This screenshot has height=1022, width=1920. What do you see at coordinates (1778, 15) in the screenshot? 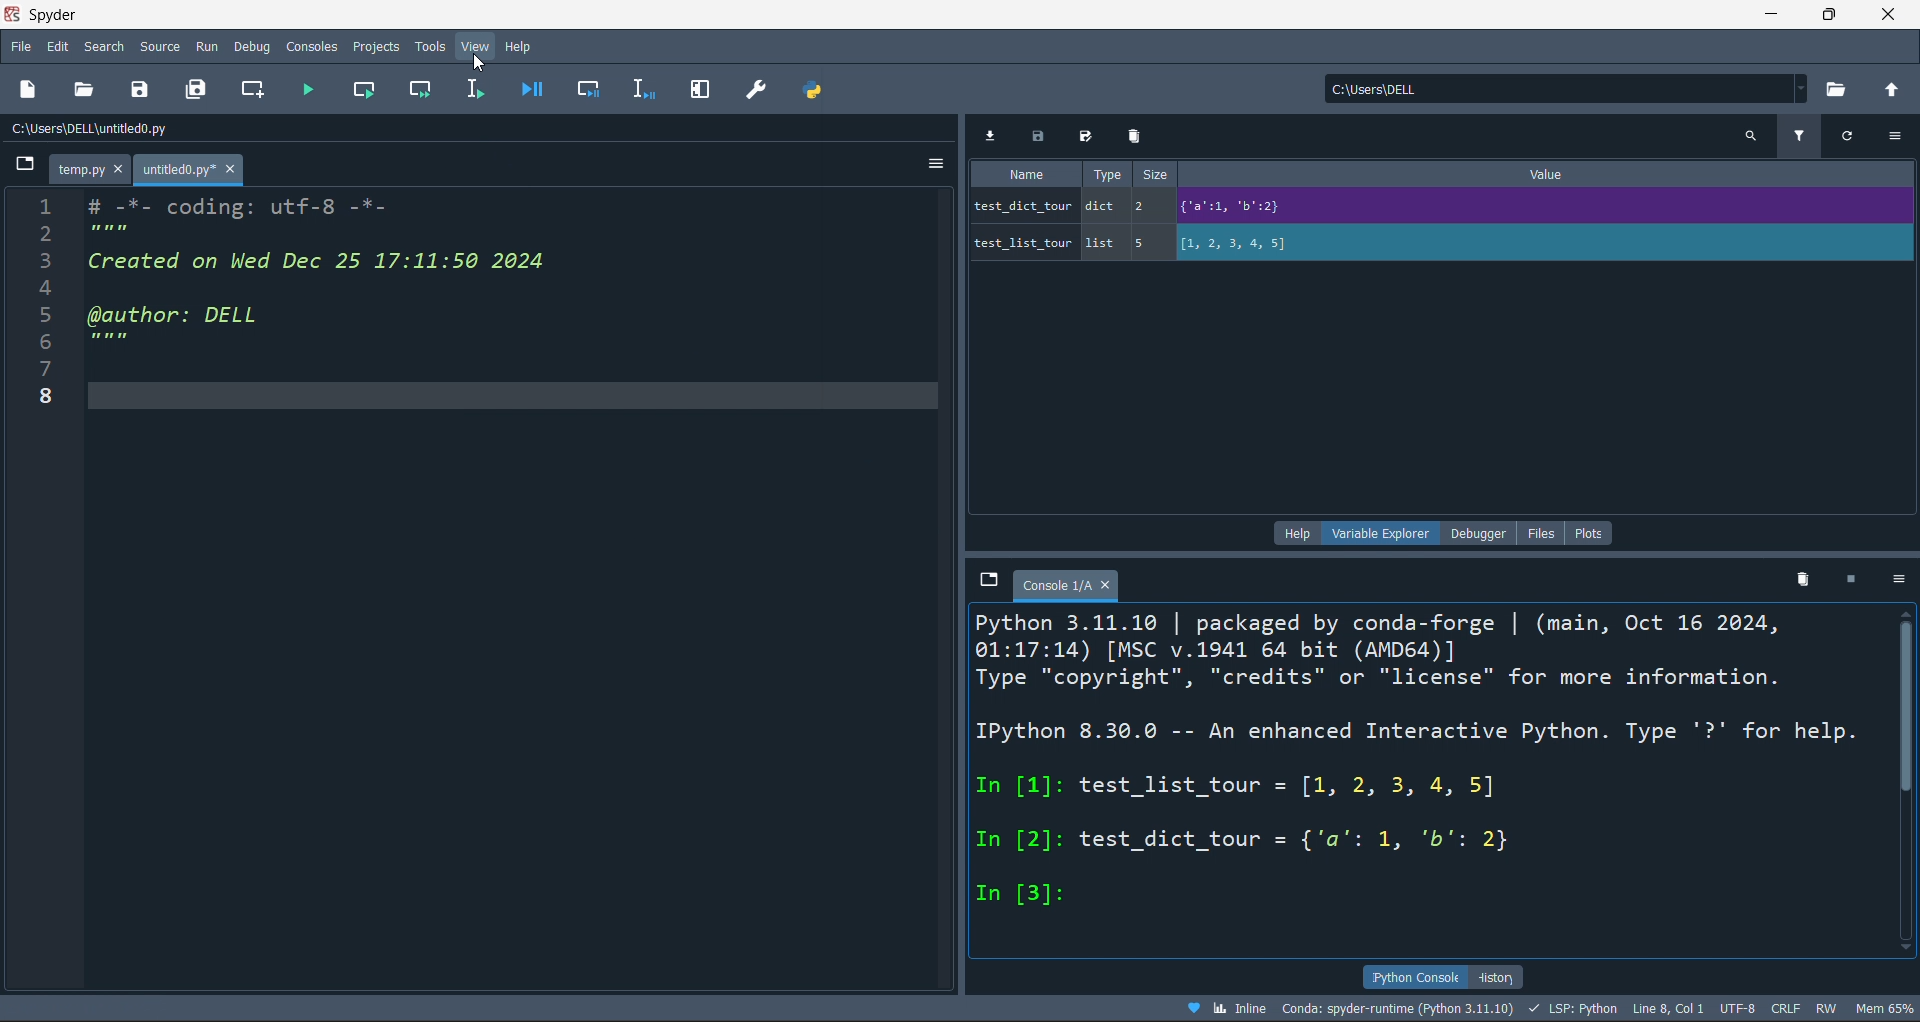
I see `minimize` at bounding box center [1778, 15].